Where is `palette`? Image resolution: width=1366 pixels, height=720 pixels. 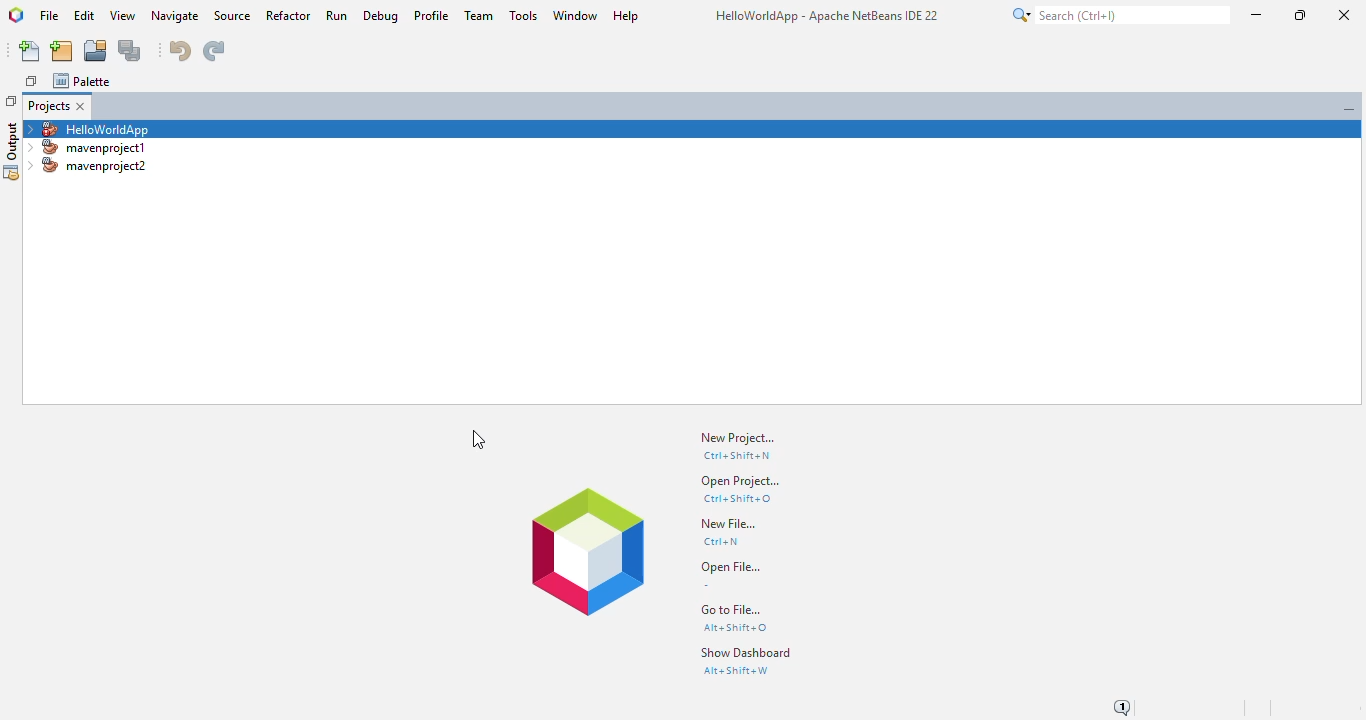
palette is located at coordinates (82, 80).